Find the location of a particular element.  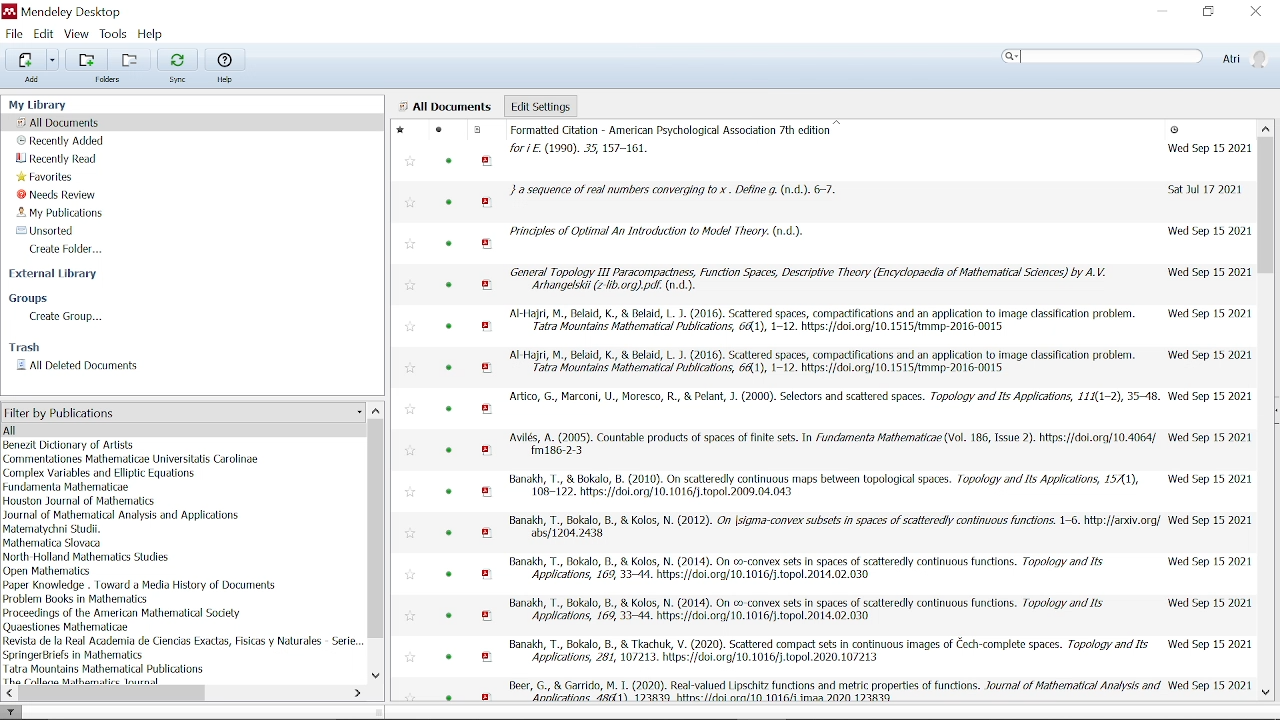

author is located at coordinates (71, 627).